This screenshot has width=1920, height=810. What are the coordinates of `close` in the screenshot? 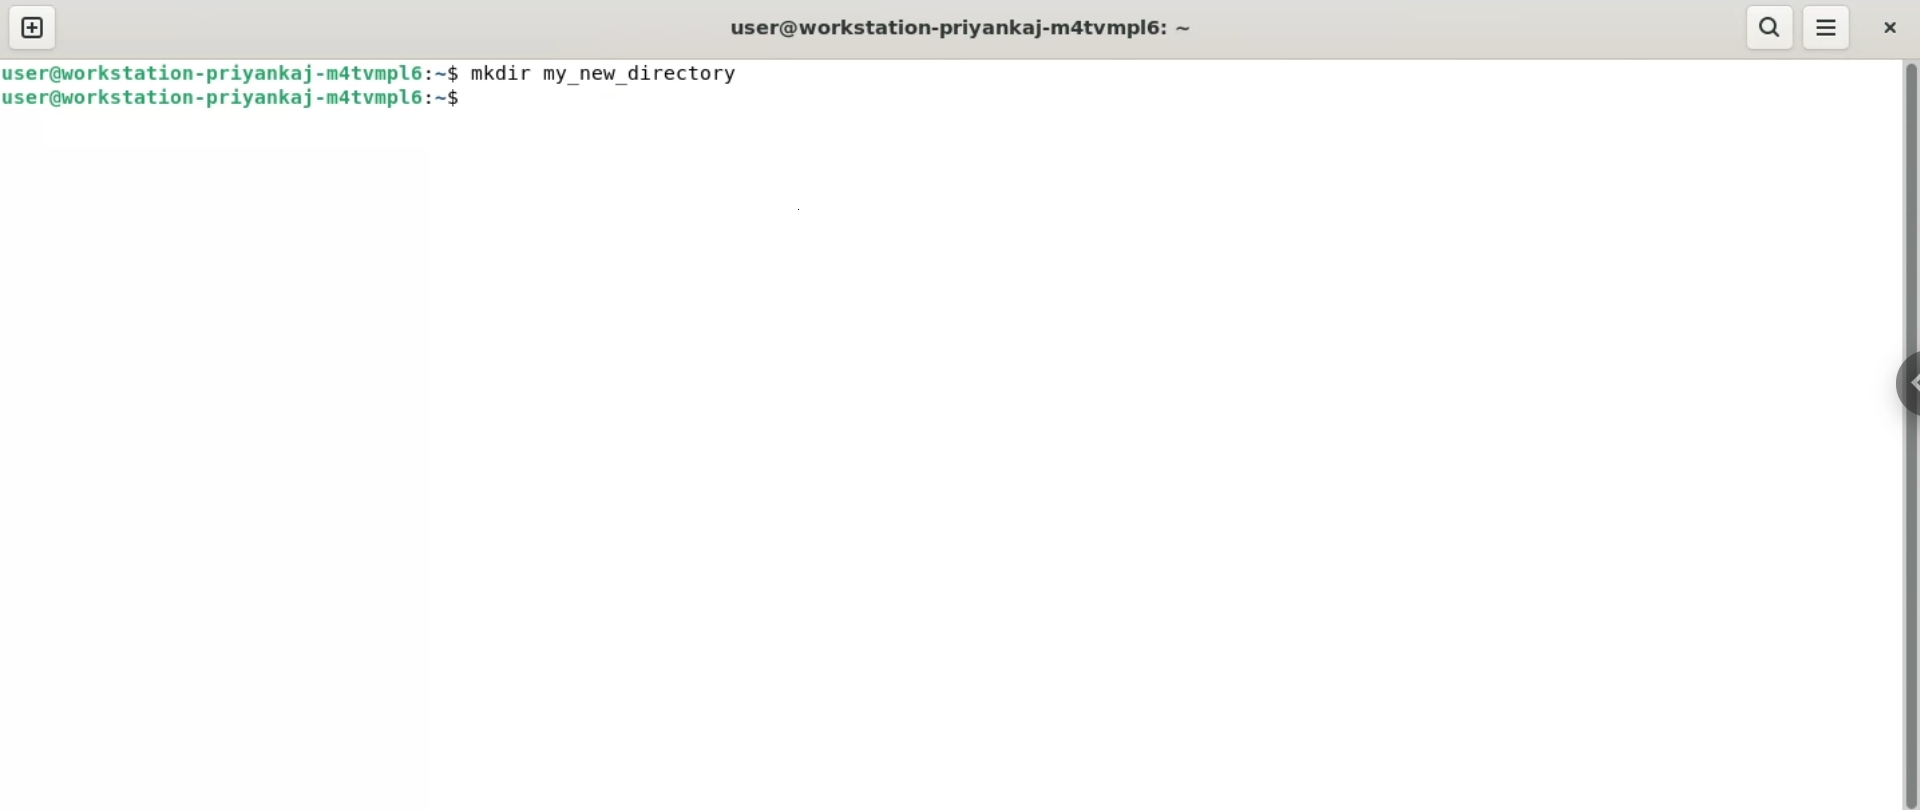 It's located at (1894, 26).